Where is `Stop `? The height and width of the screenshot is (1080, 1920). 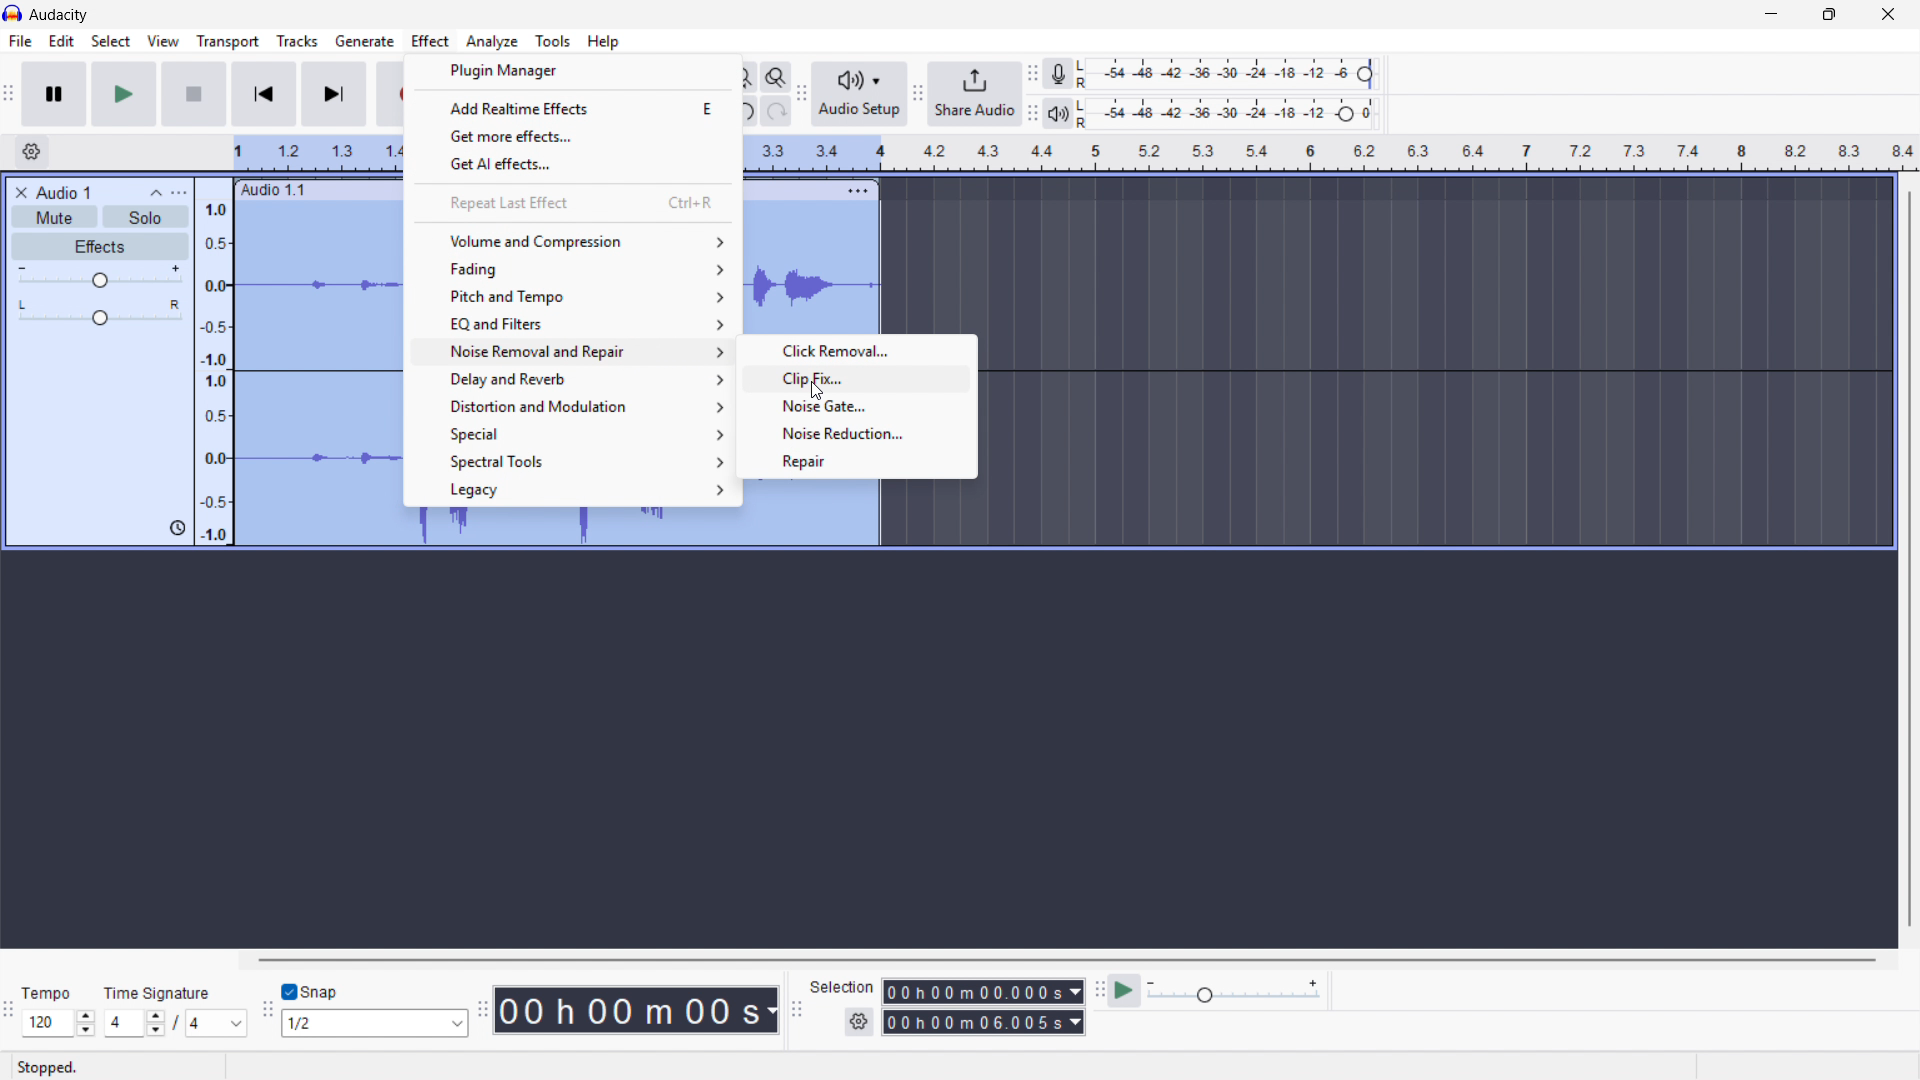
Stop  is located at coordinates (194, 94).